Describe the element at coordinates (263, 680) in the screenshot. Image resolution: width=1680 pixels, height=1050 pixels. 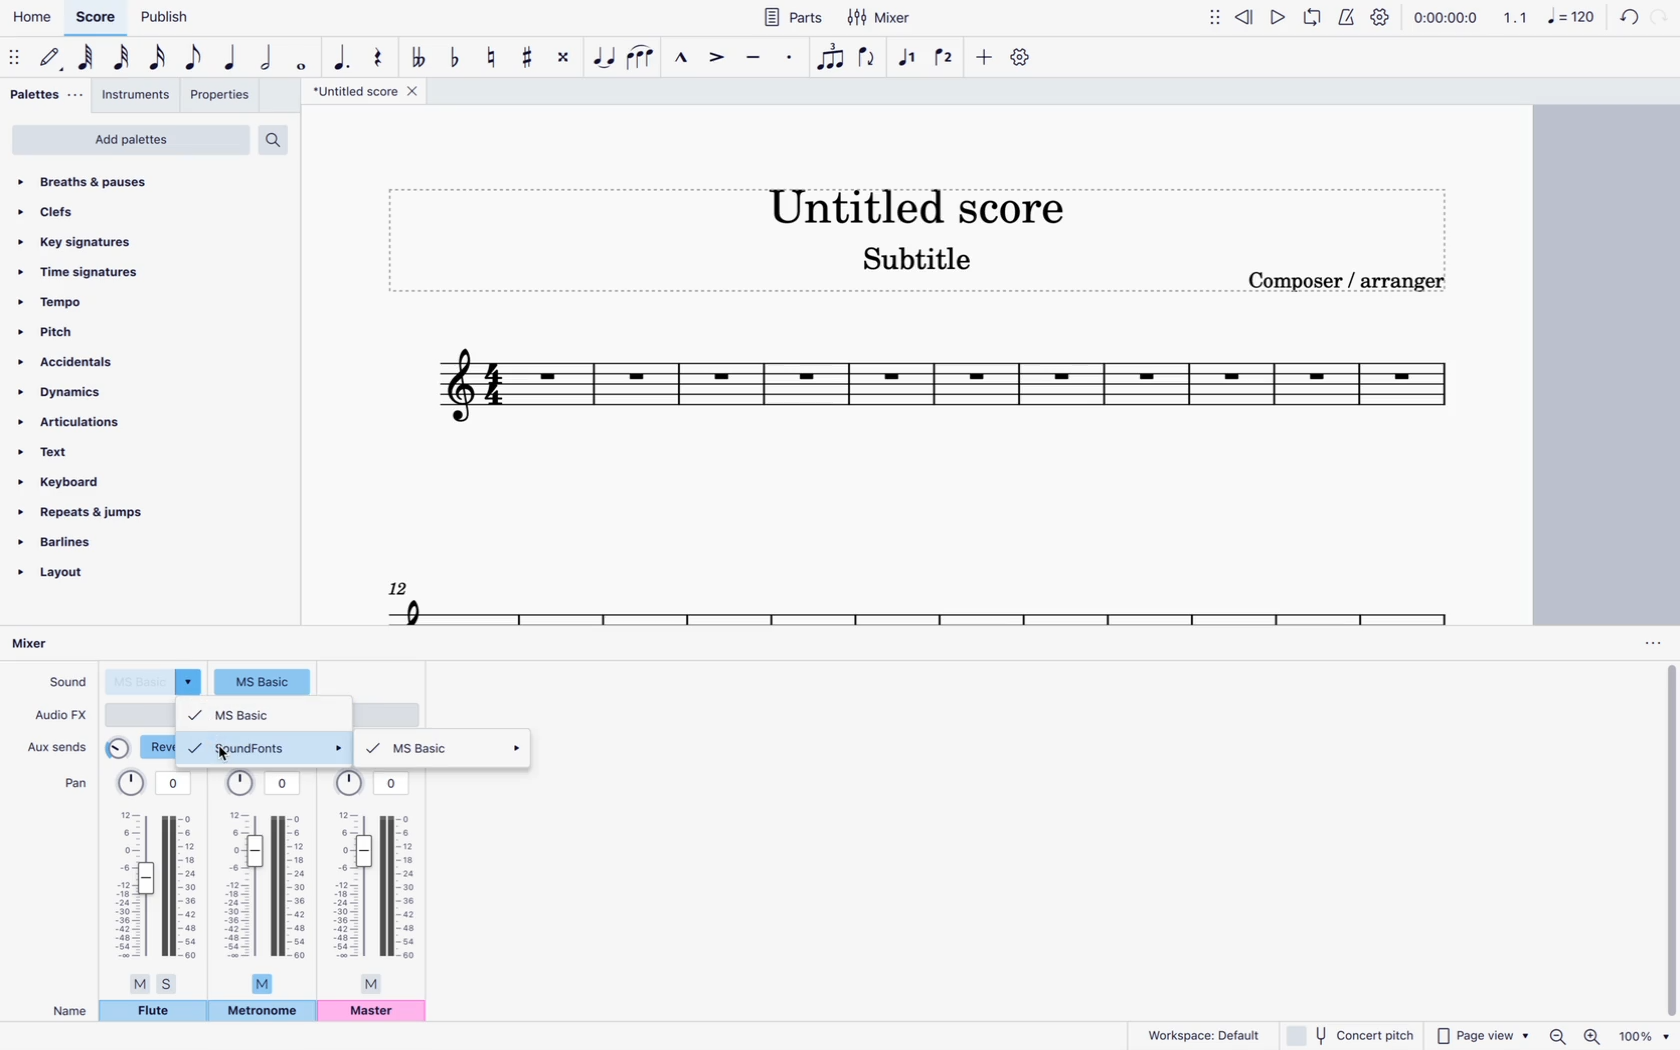
I see `sound type` at that location.